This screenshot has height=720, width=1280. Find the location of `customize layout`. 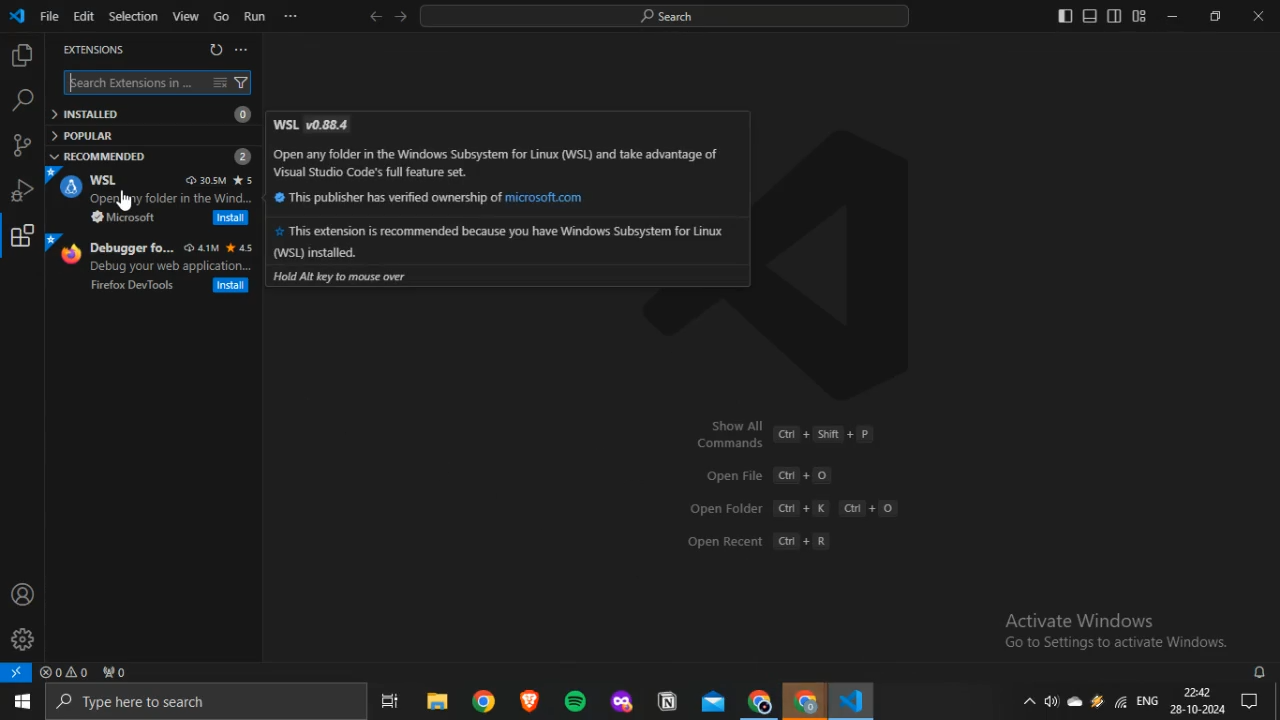

customize layout is located at coordinates (1139, 16).